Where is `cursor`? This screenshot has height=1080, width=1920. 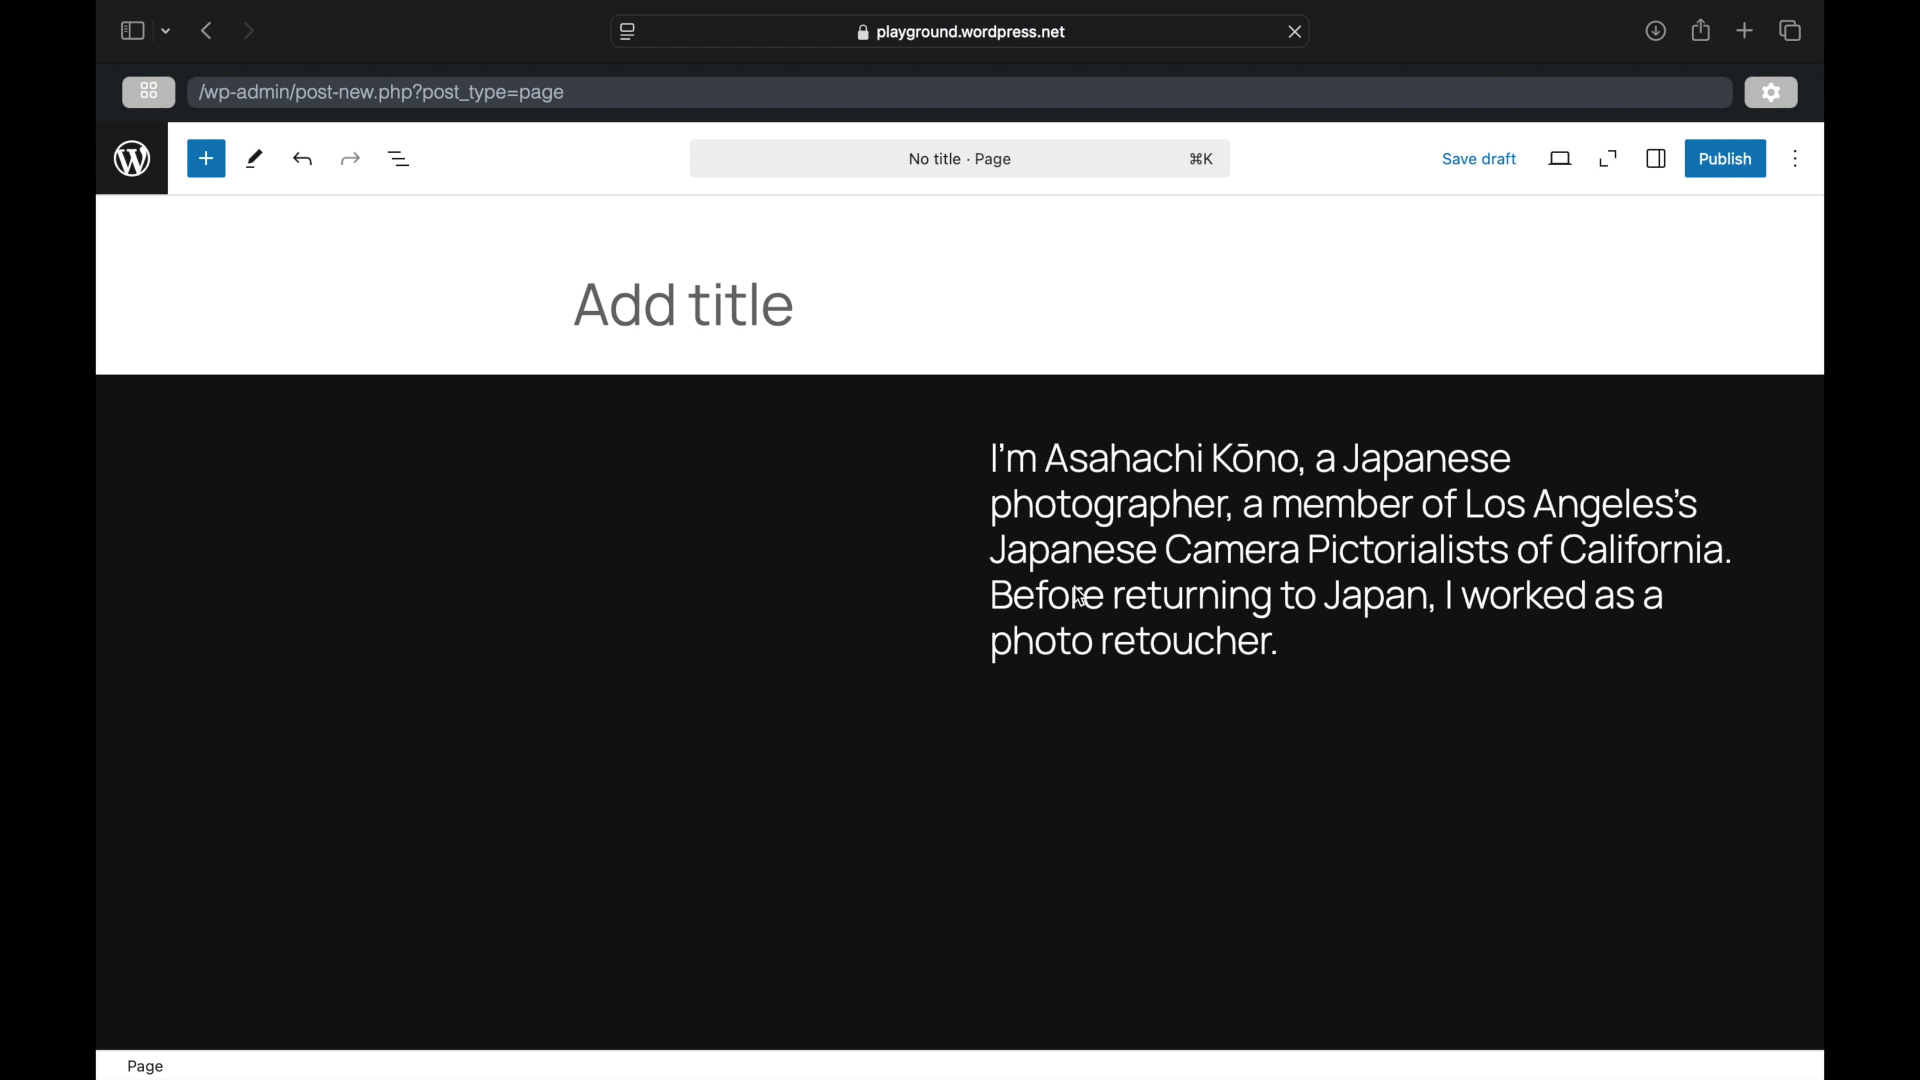
cursor is located at coordinates (1081, 597).